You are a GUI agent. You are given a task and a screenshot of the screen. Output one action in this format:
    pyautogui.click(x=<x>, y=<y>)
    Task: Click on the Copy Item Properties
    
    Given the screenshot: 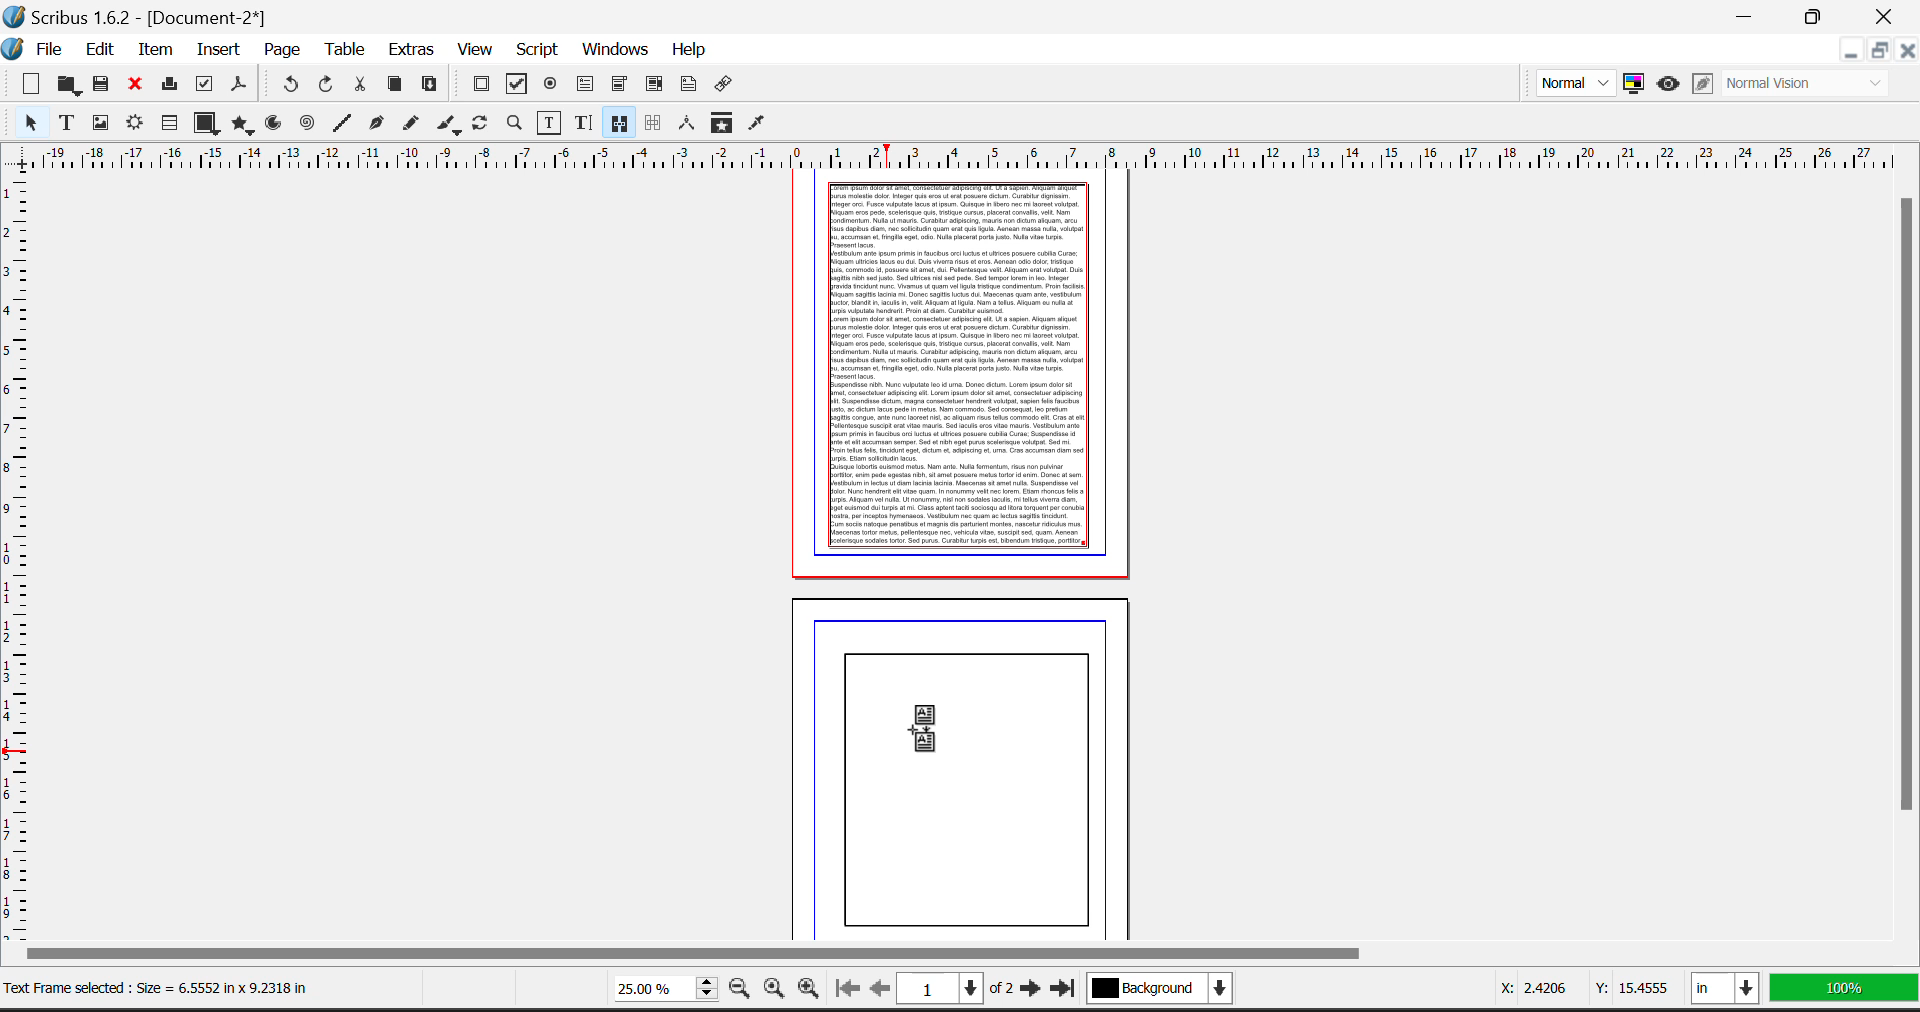 What is the action you would take?
    pyautogui.click(x=721, y=124)
    